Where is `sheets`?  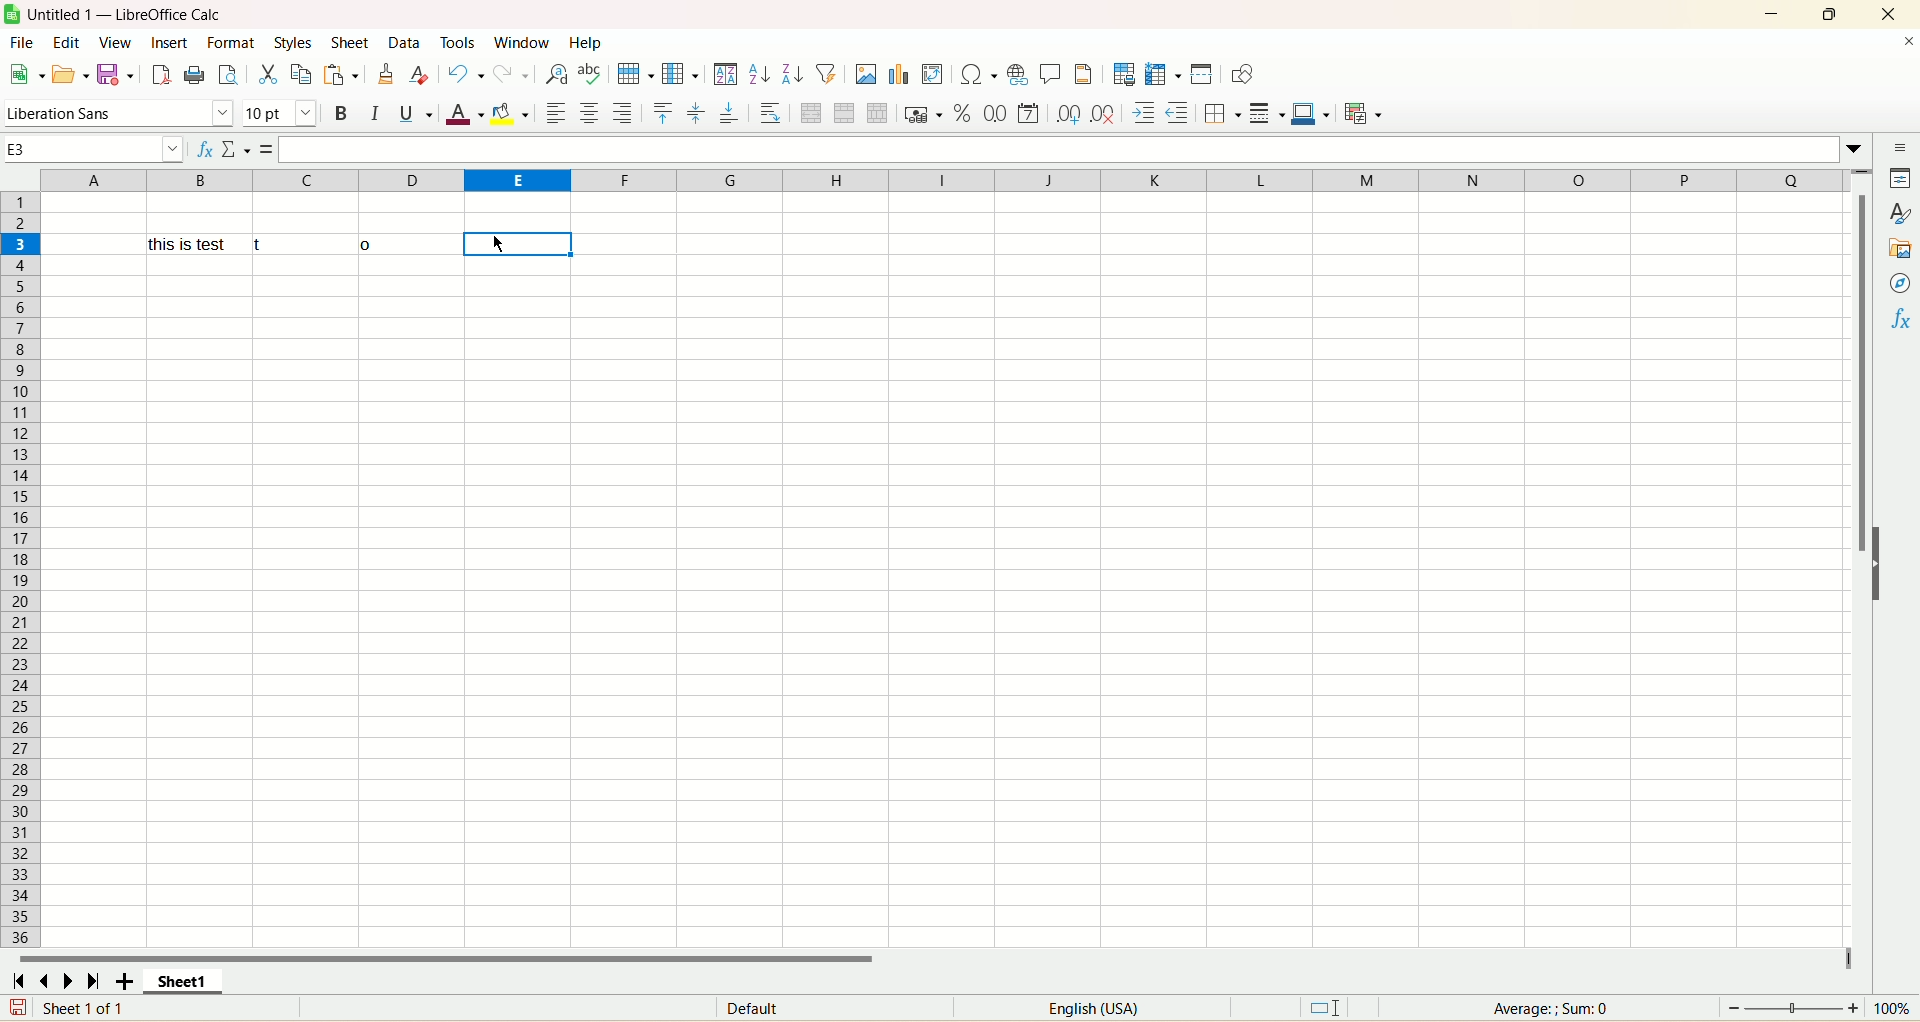 sheets is located at coordinates (351, 40).